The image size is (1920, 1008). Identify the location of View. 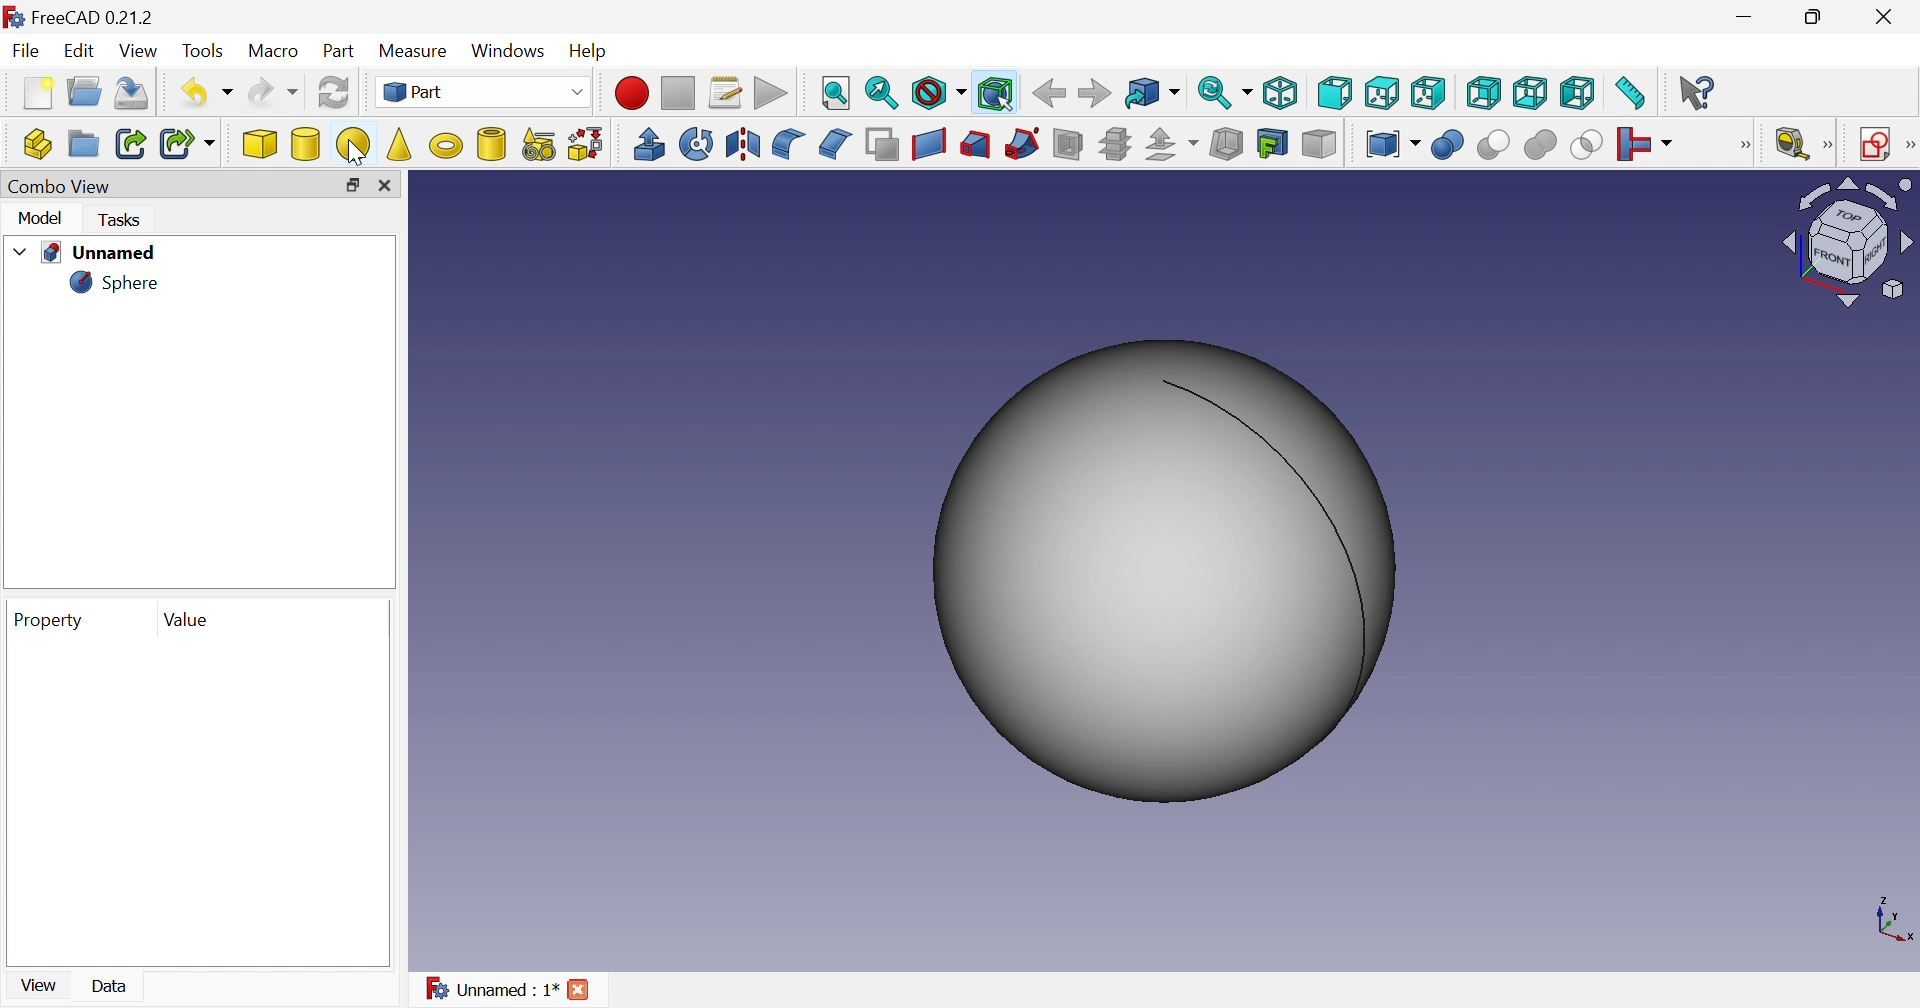
(137, 50).